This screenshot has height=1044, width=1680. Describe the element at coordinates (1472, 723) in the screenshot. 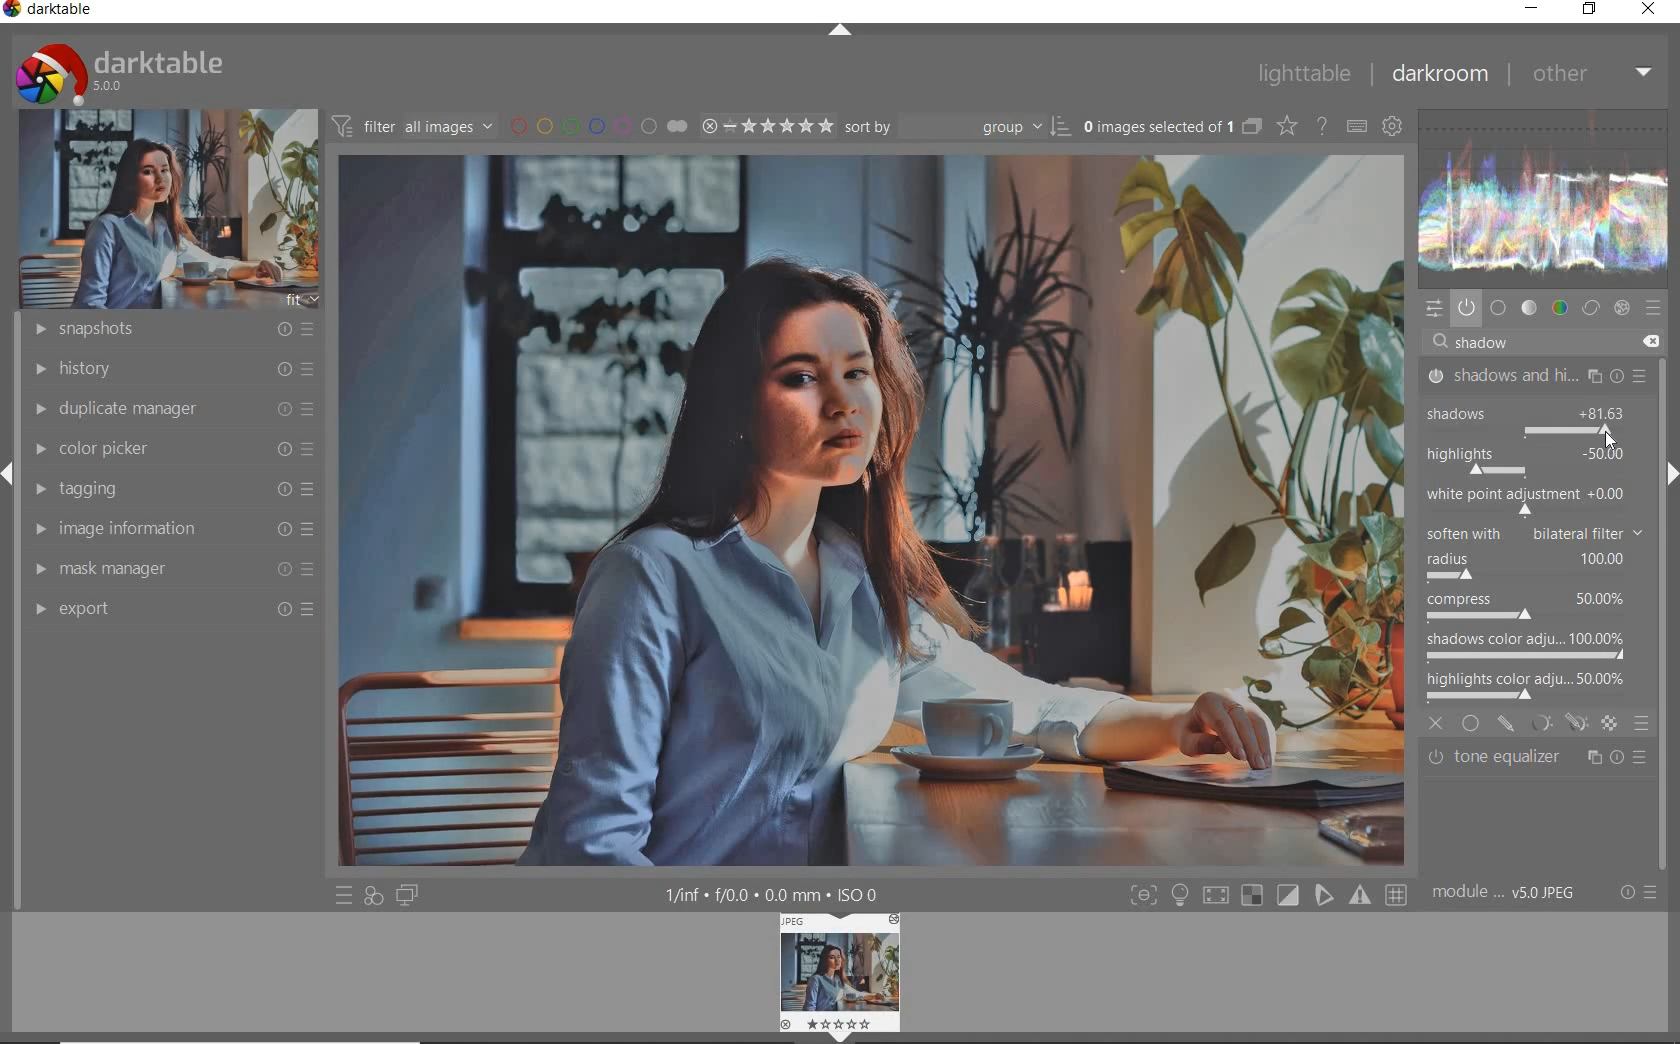

I see `uniformly` at that location.